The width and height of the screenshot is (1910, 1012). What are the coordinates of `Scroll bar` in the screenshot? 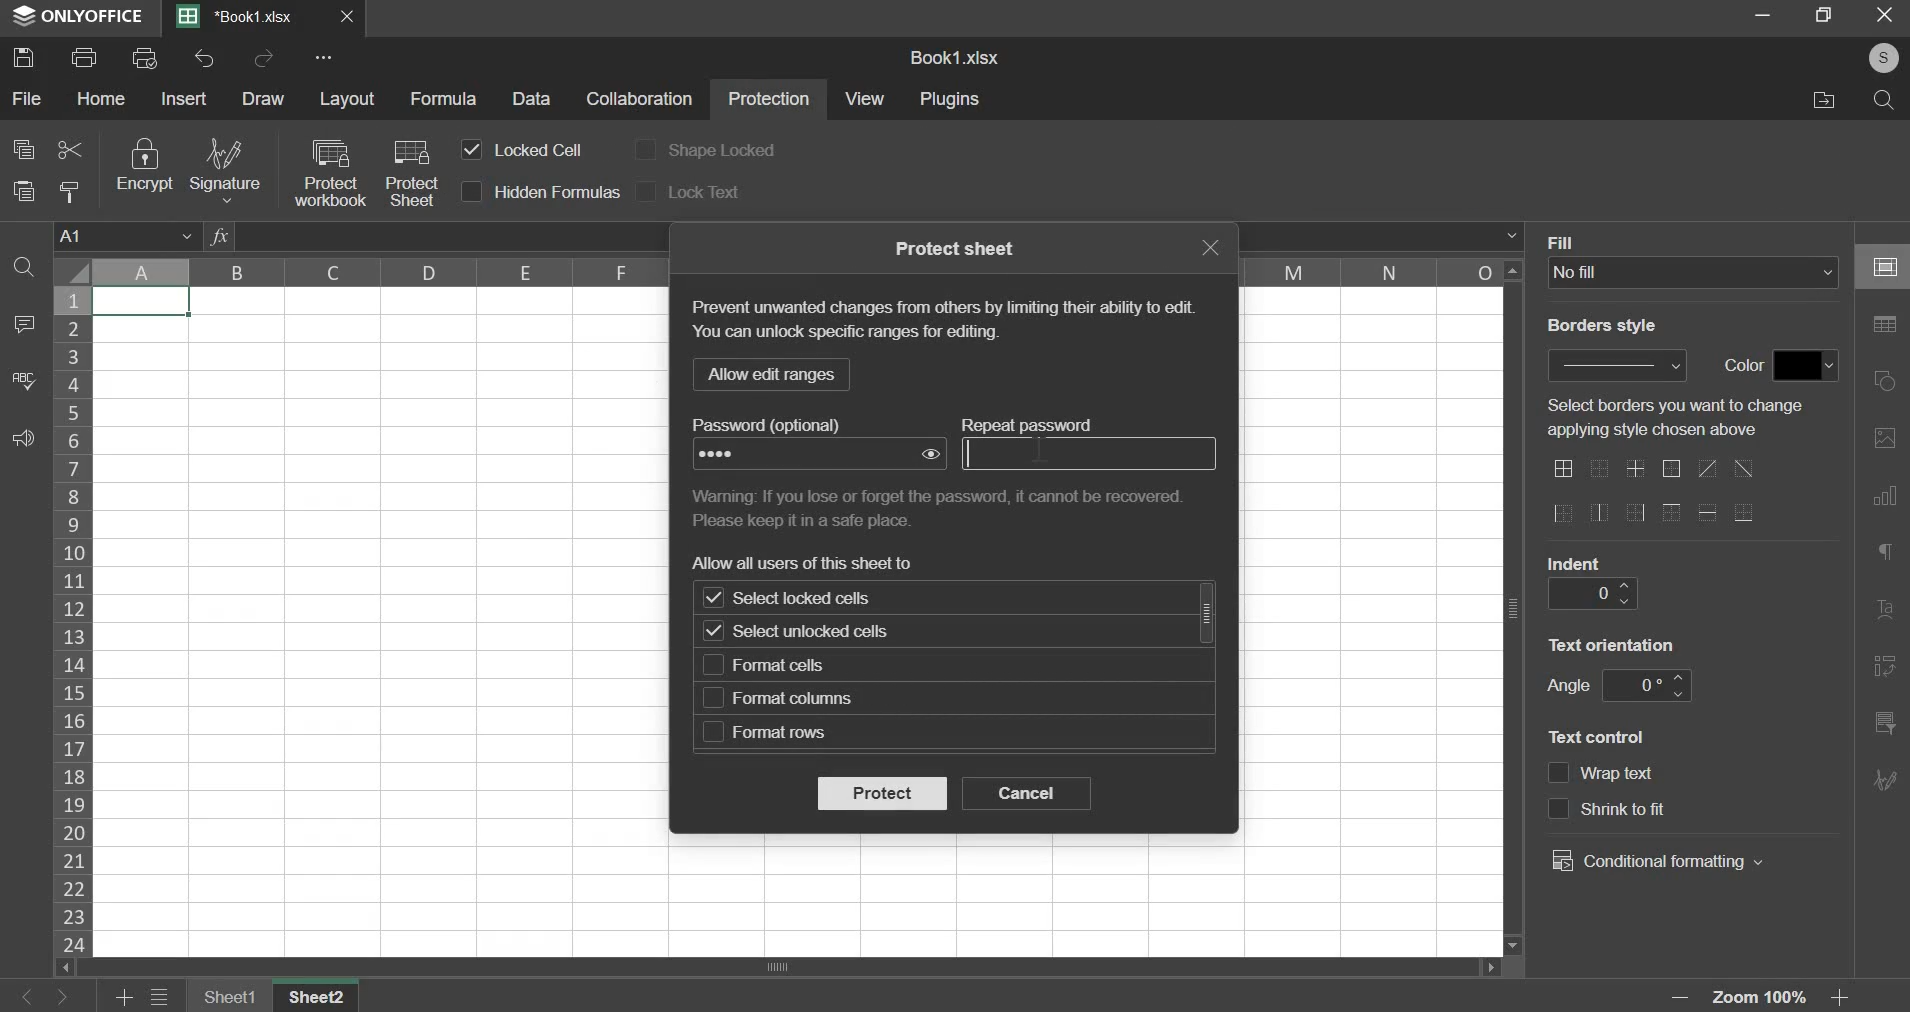 It's located at (1514, 608).